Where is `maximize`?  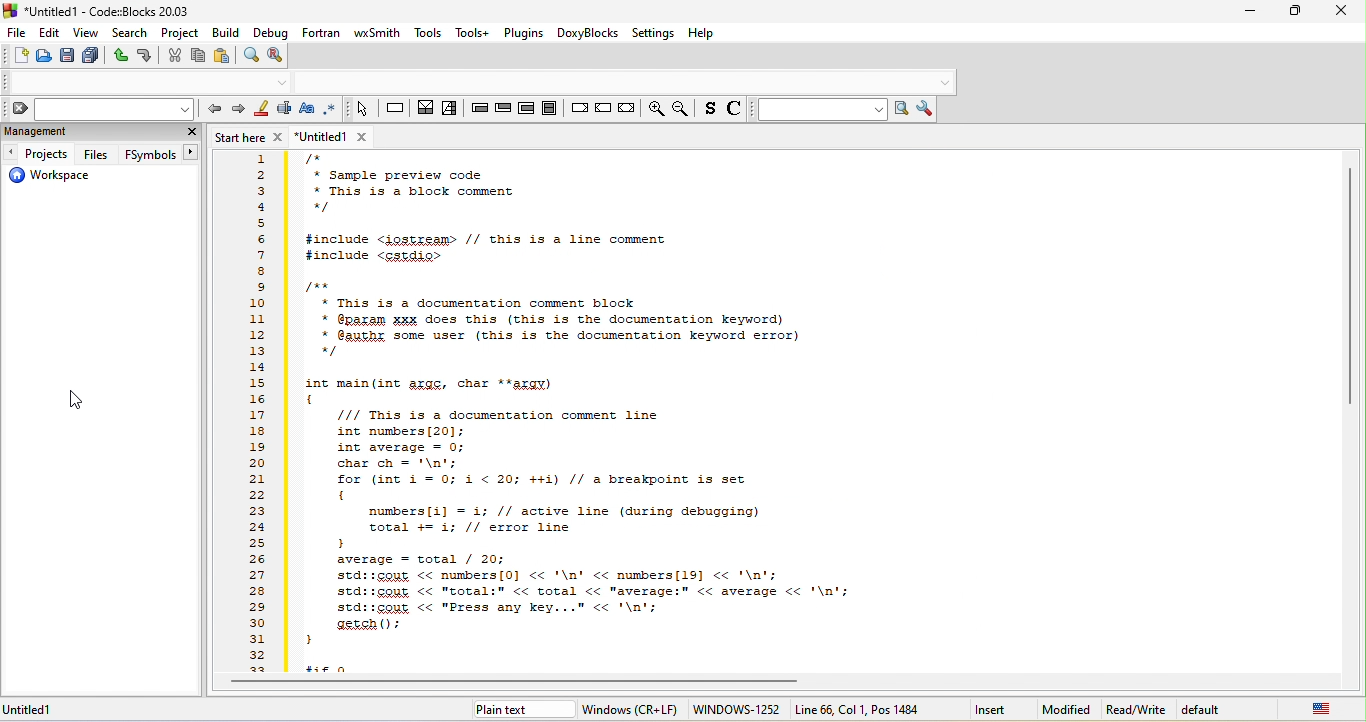 maximize is located at coordinates (1298, 9).